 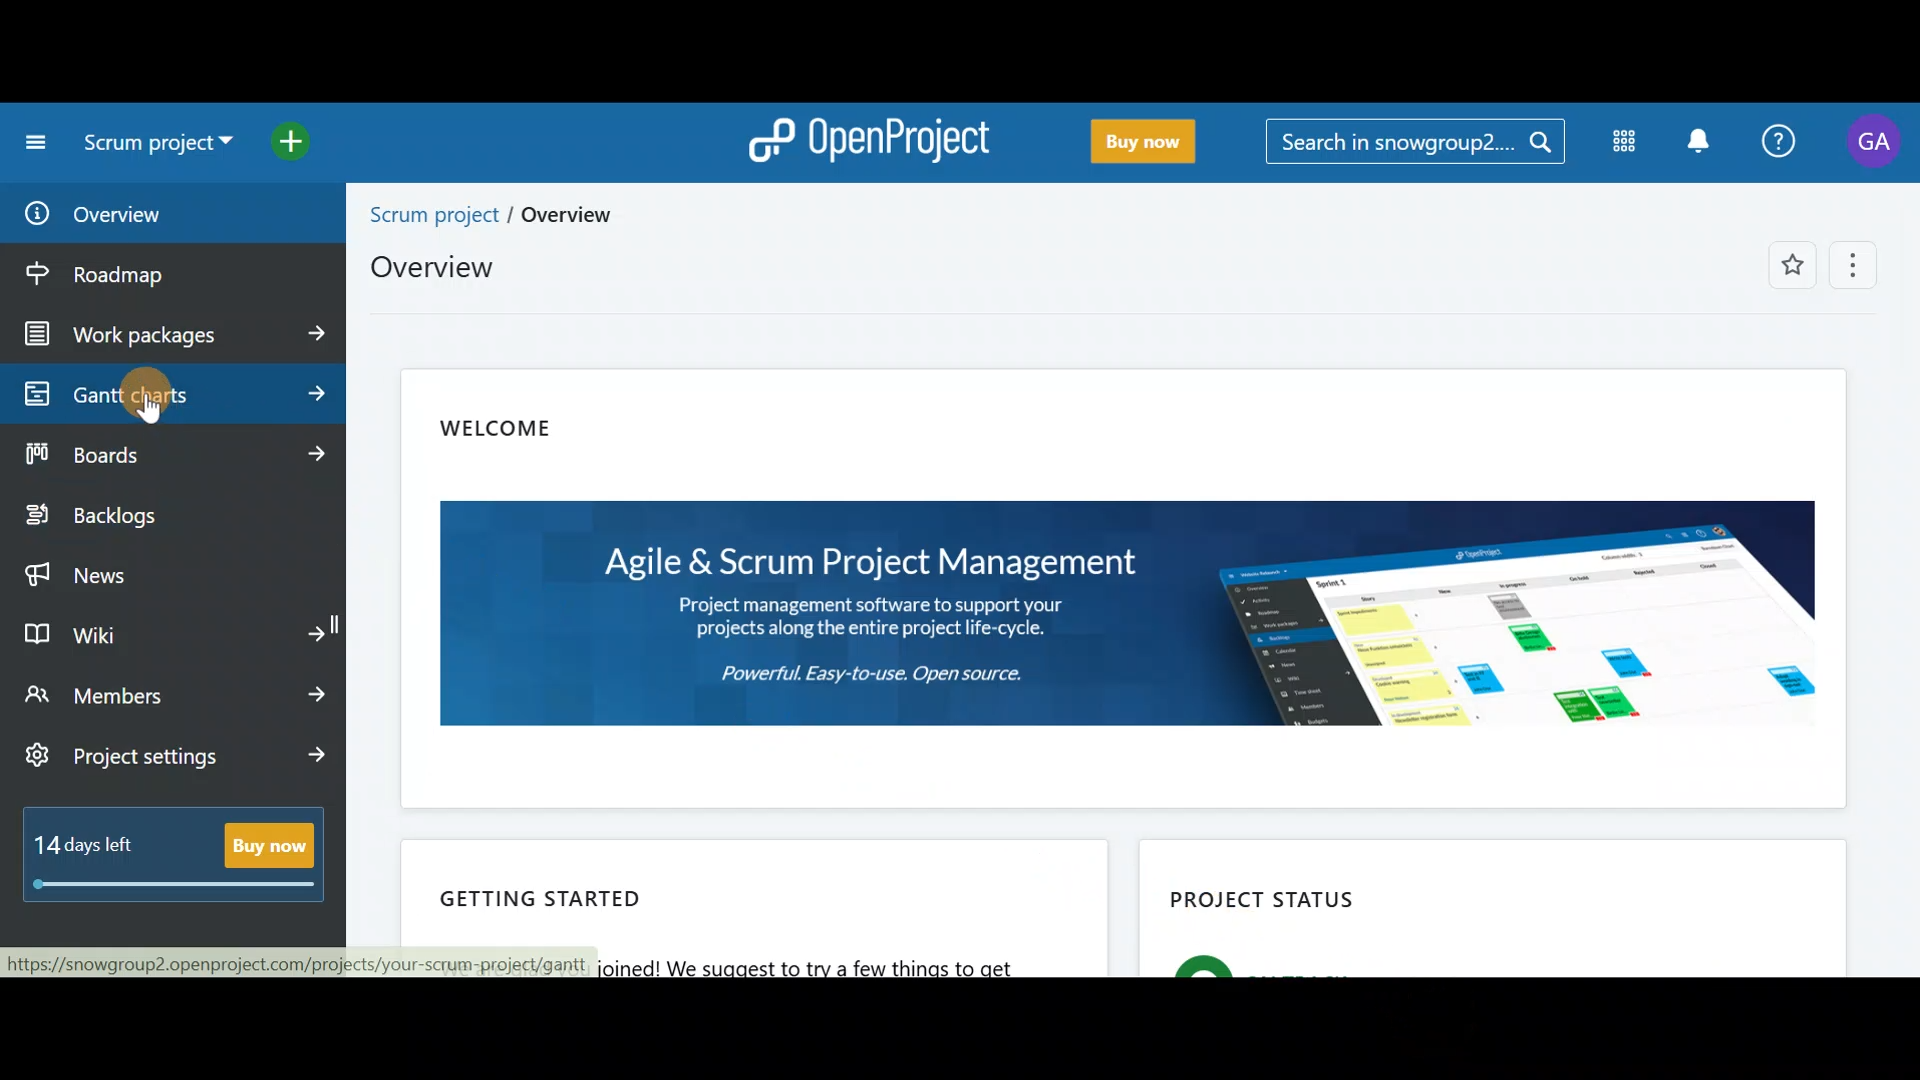 What do you see at coordinates (142, 397) in the screenshot?
I see `Cursor` at bounding box center [142, 397].